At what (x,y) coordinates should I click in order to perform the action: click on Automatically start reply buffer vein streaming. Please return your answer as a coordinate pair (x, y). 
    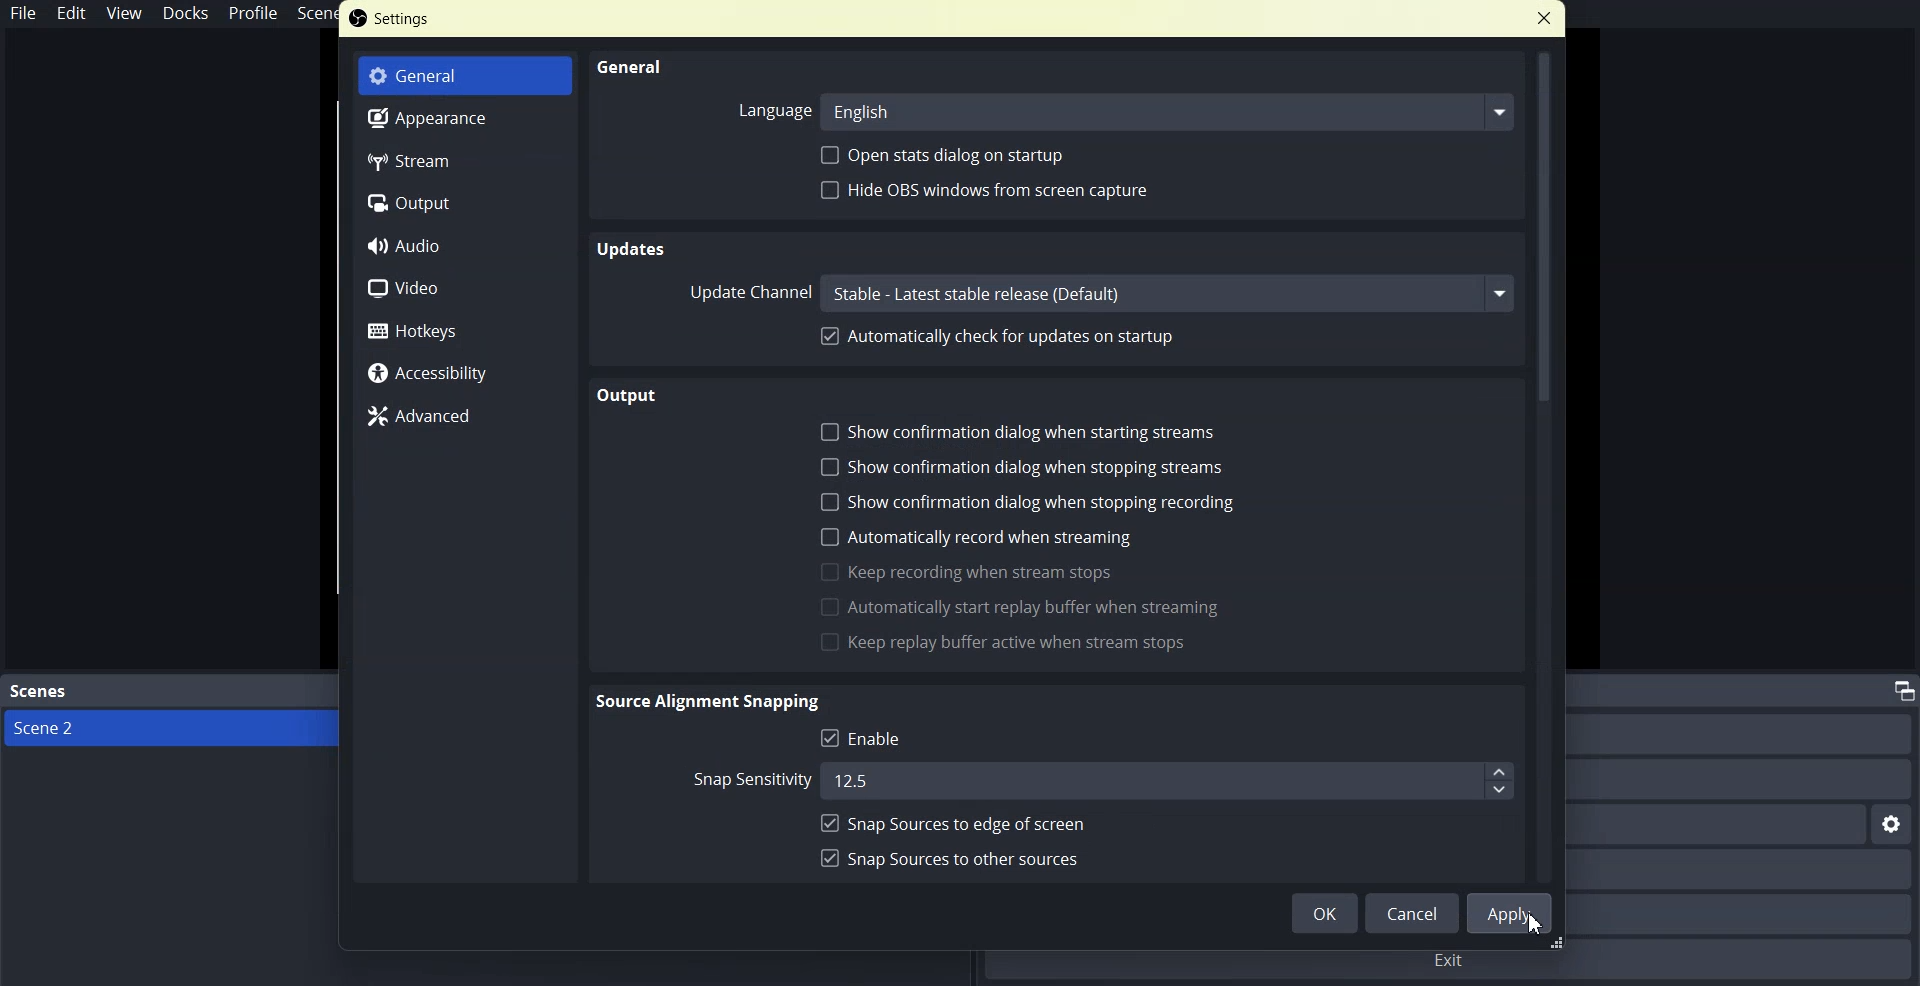
    Looking at the image, I should click on (1020, 607).